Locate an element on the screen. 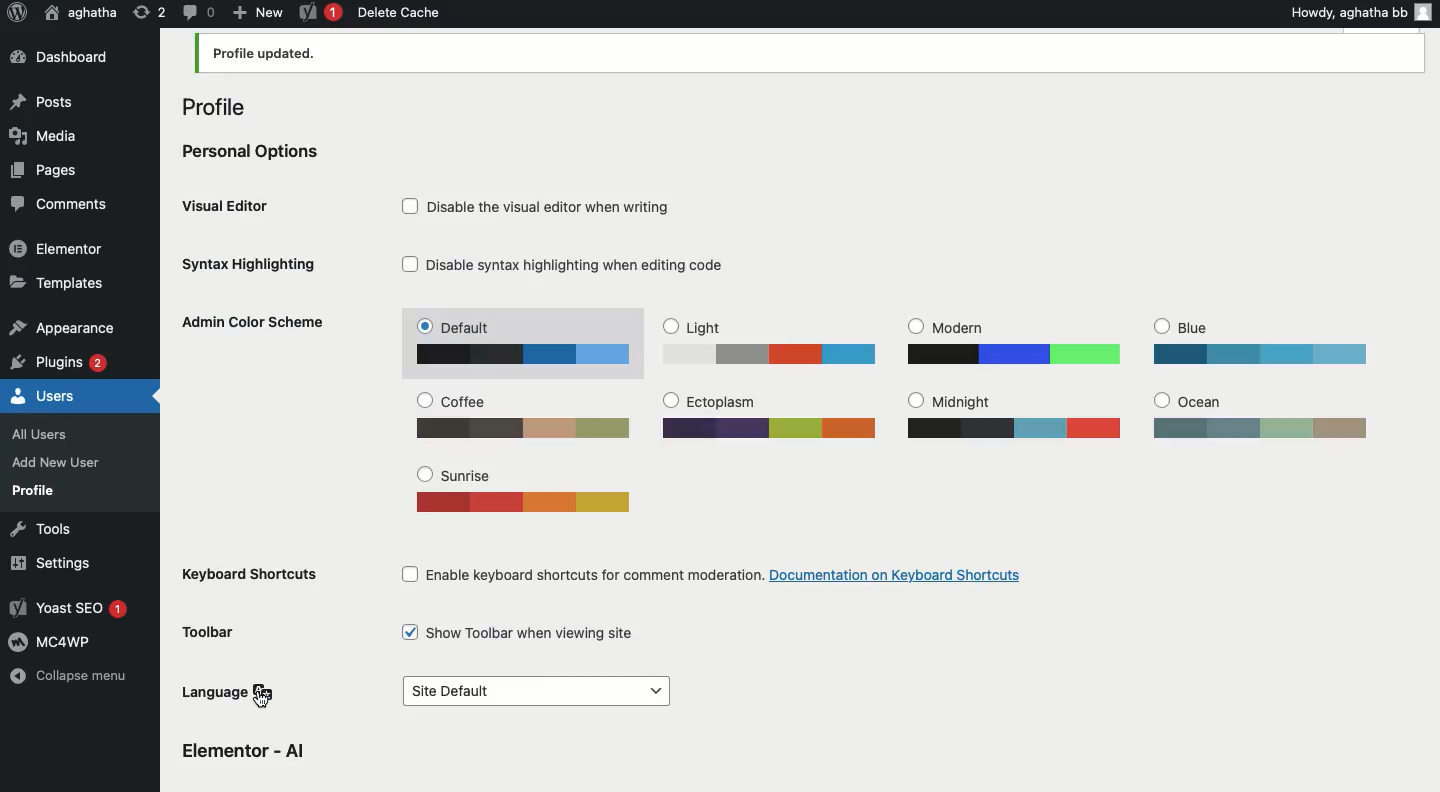 The image size is (1440, 792). Templates is located at coordinates (58, 281).